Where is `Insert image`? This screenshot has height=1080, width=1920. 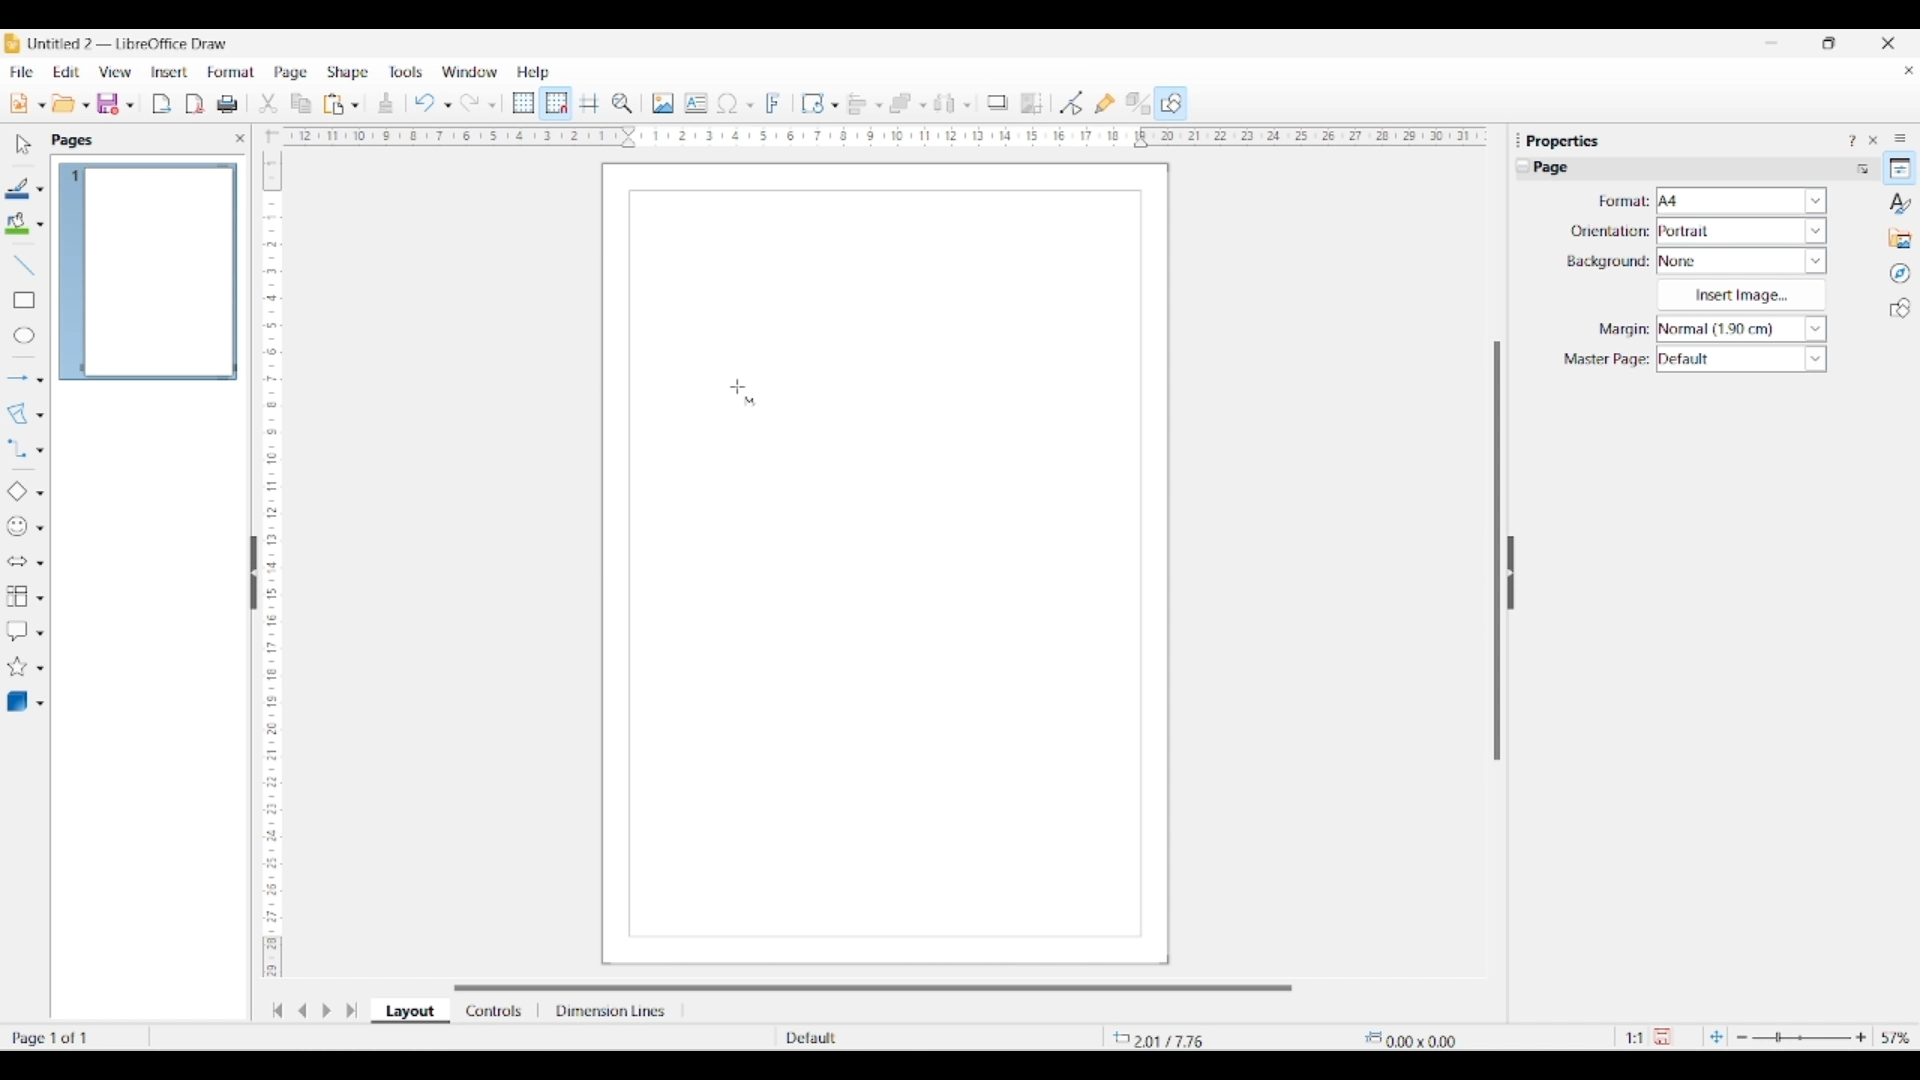 Insert image is located at coordinates (1741, 295).